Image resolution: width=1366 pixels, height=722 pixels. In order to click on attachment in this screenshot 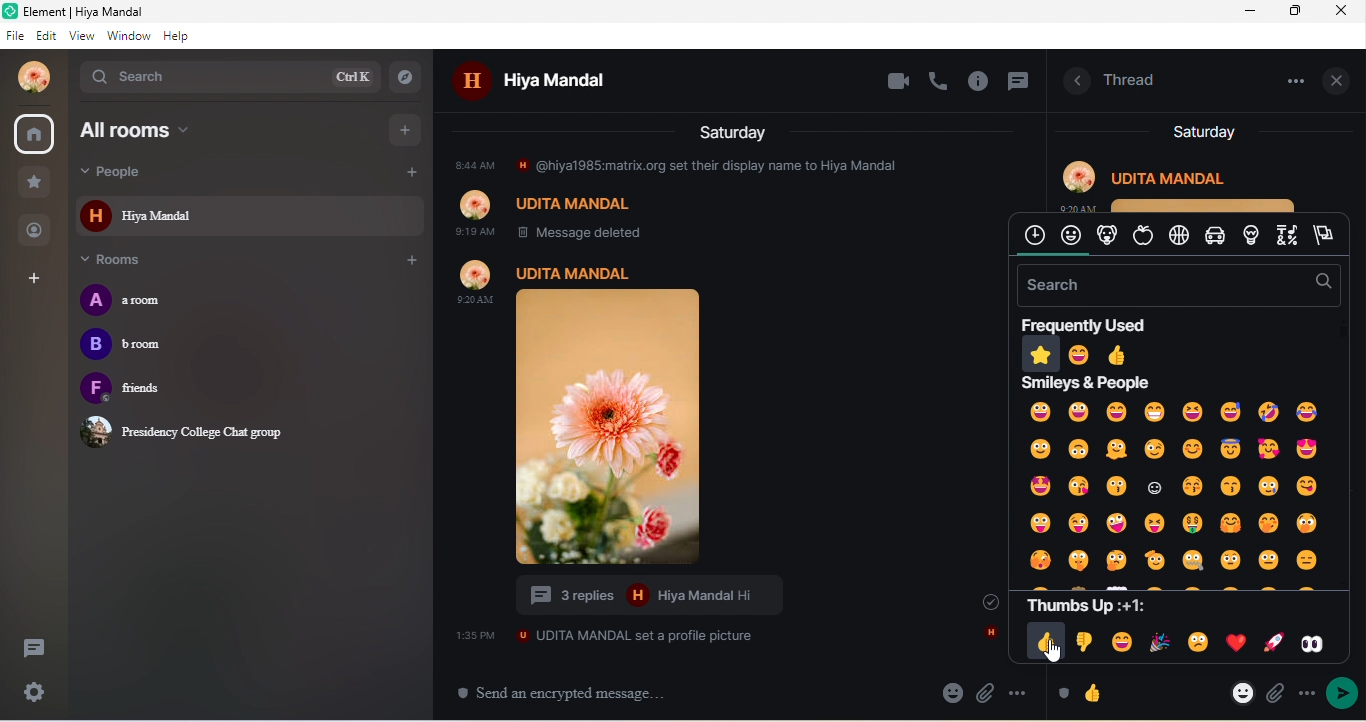, I will do `click(987, 693)`.